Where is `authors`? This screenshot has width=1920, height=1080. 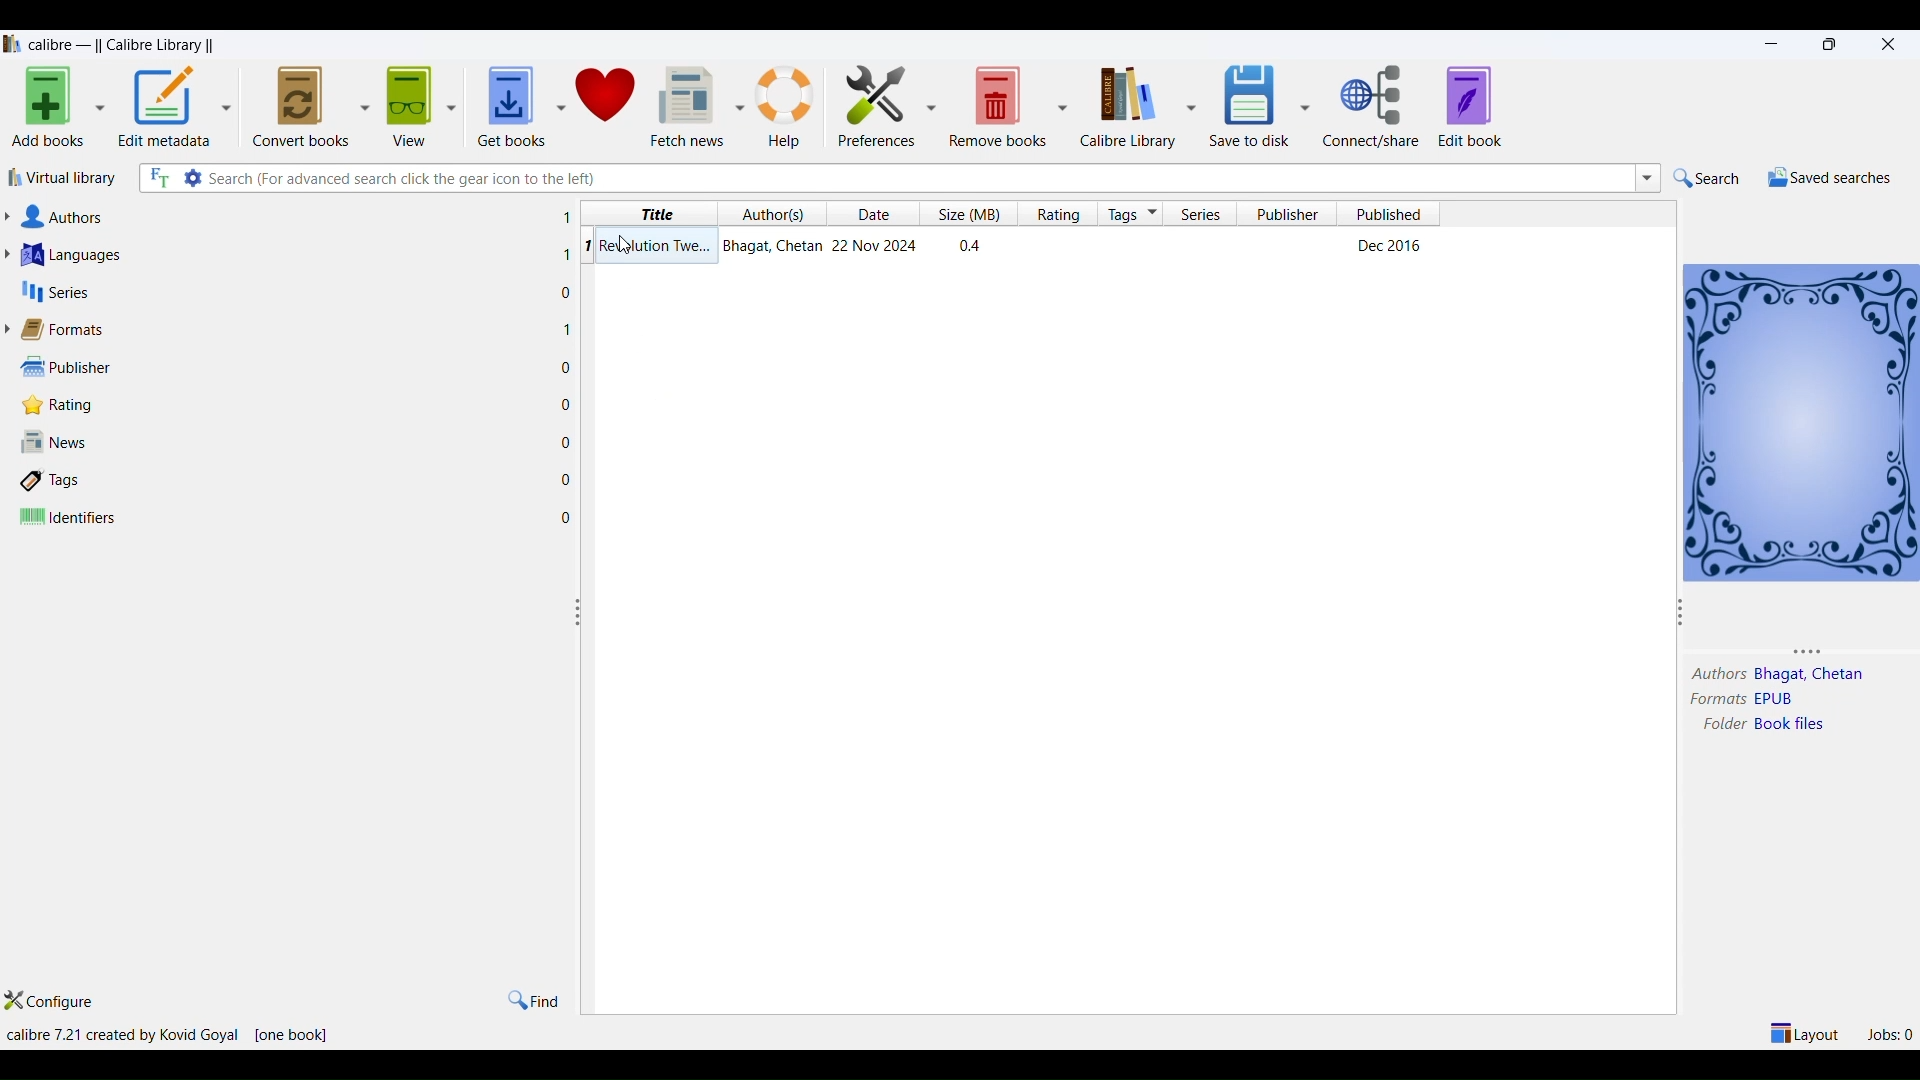 authors is located at coordinates (68, 217).